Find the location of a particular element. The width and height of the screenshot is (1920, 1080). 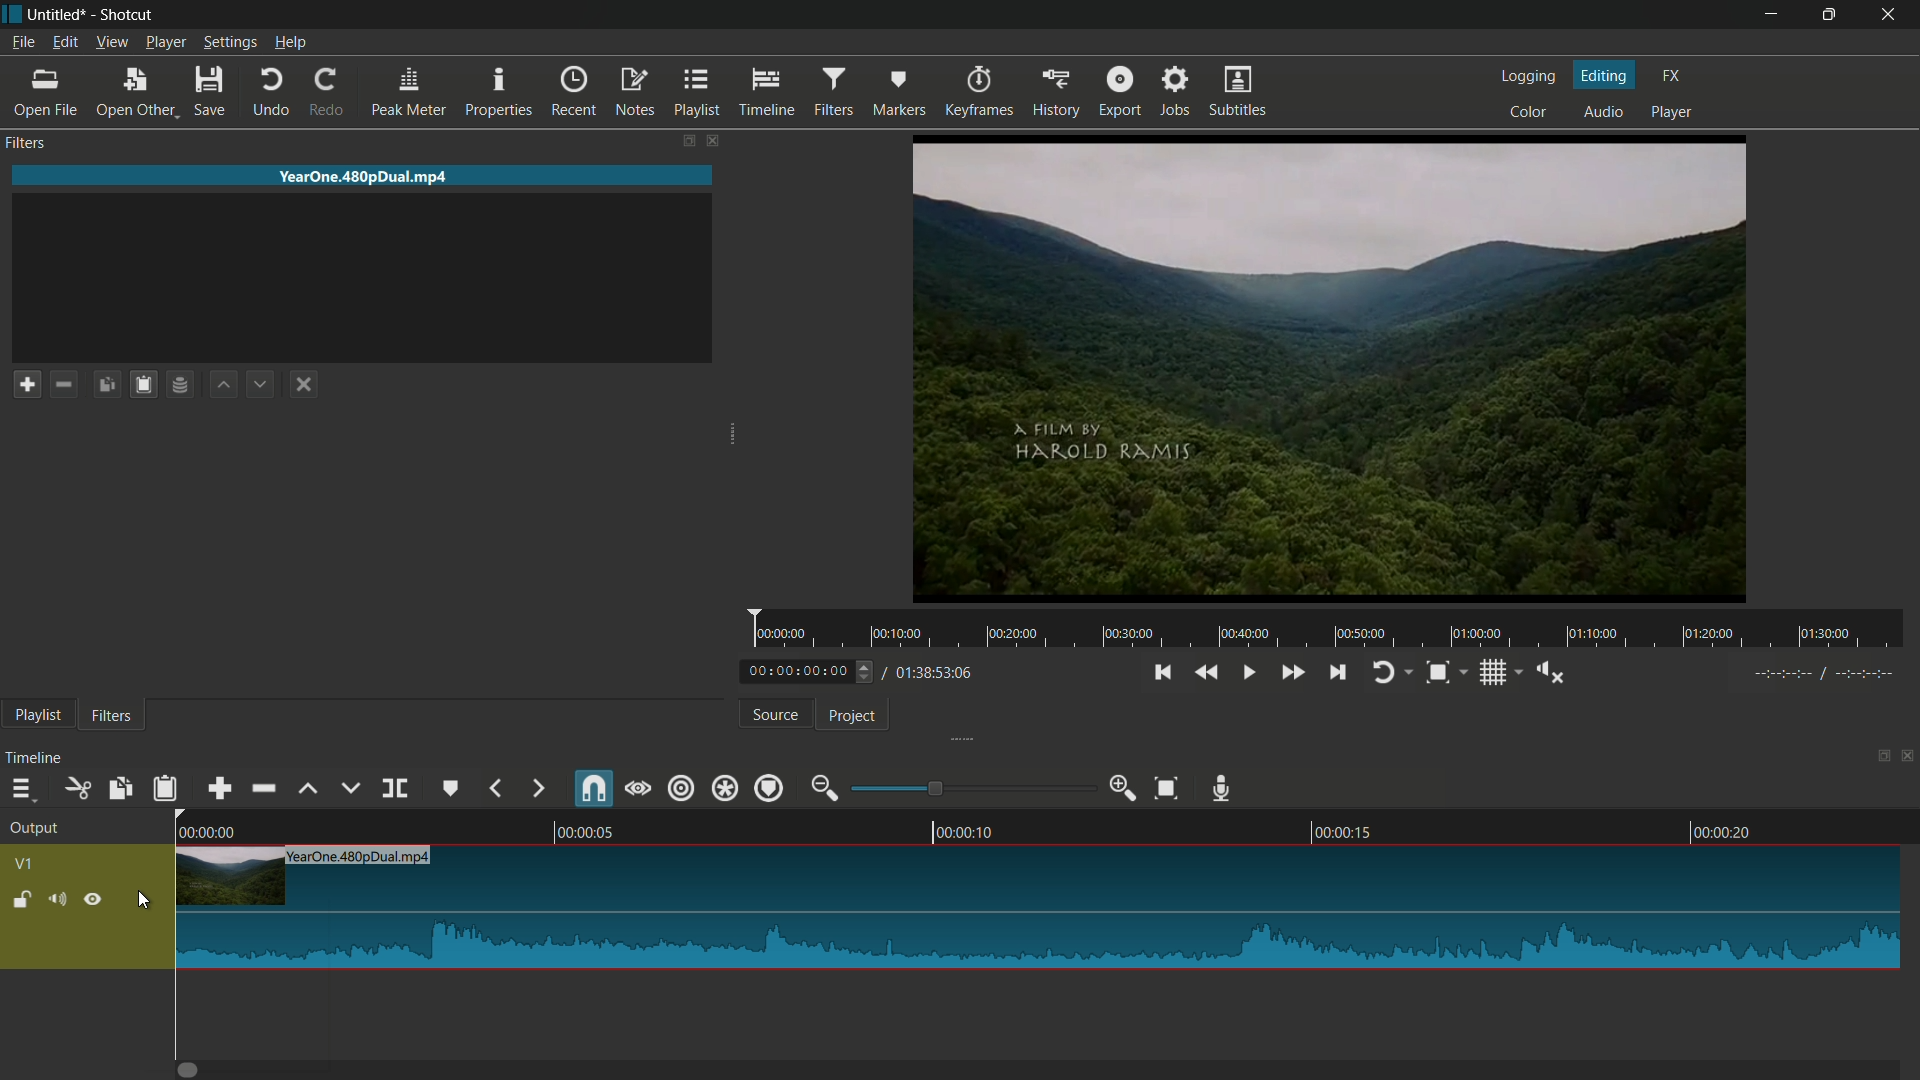

append is located at coordinates (215, 788).